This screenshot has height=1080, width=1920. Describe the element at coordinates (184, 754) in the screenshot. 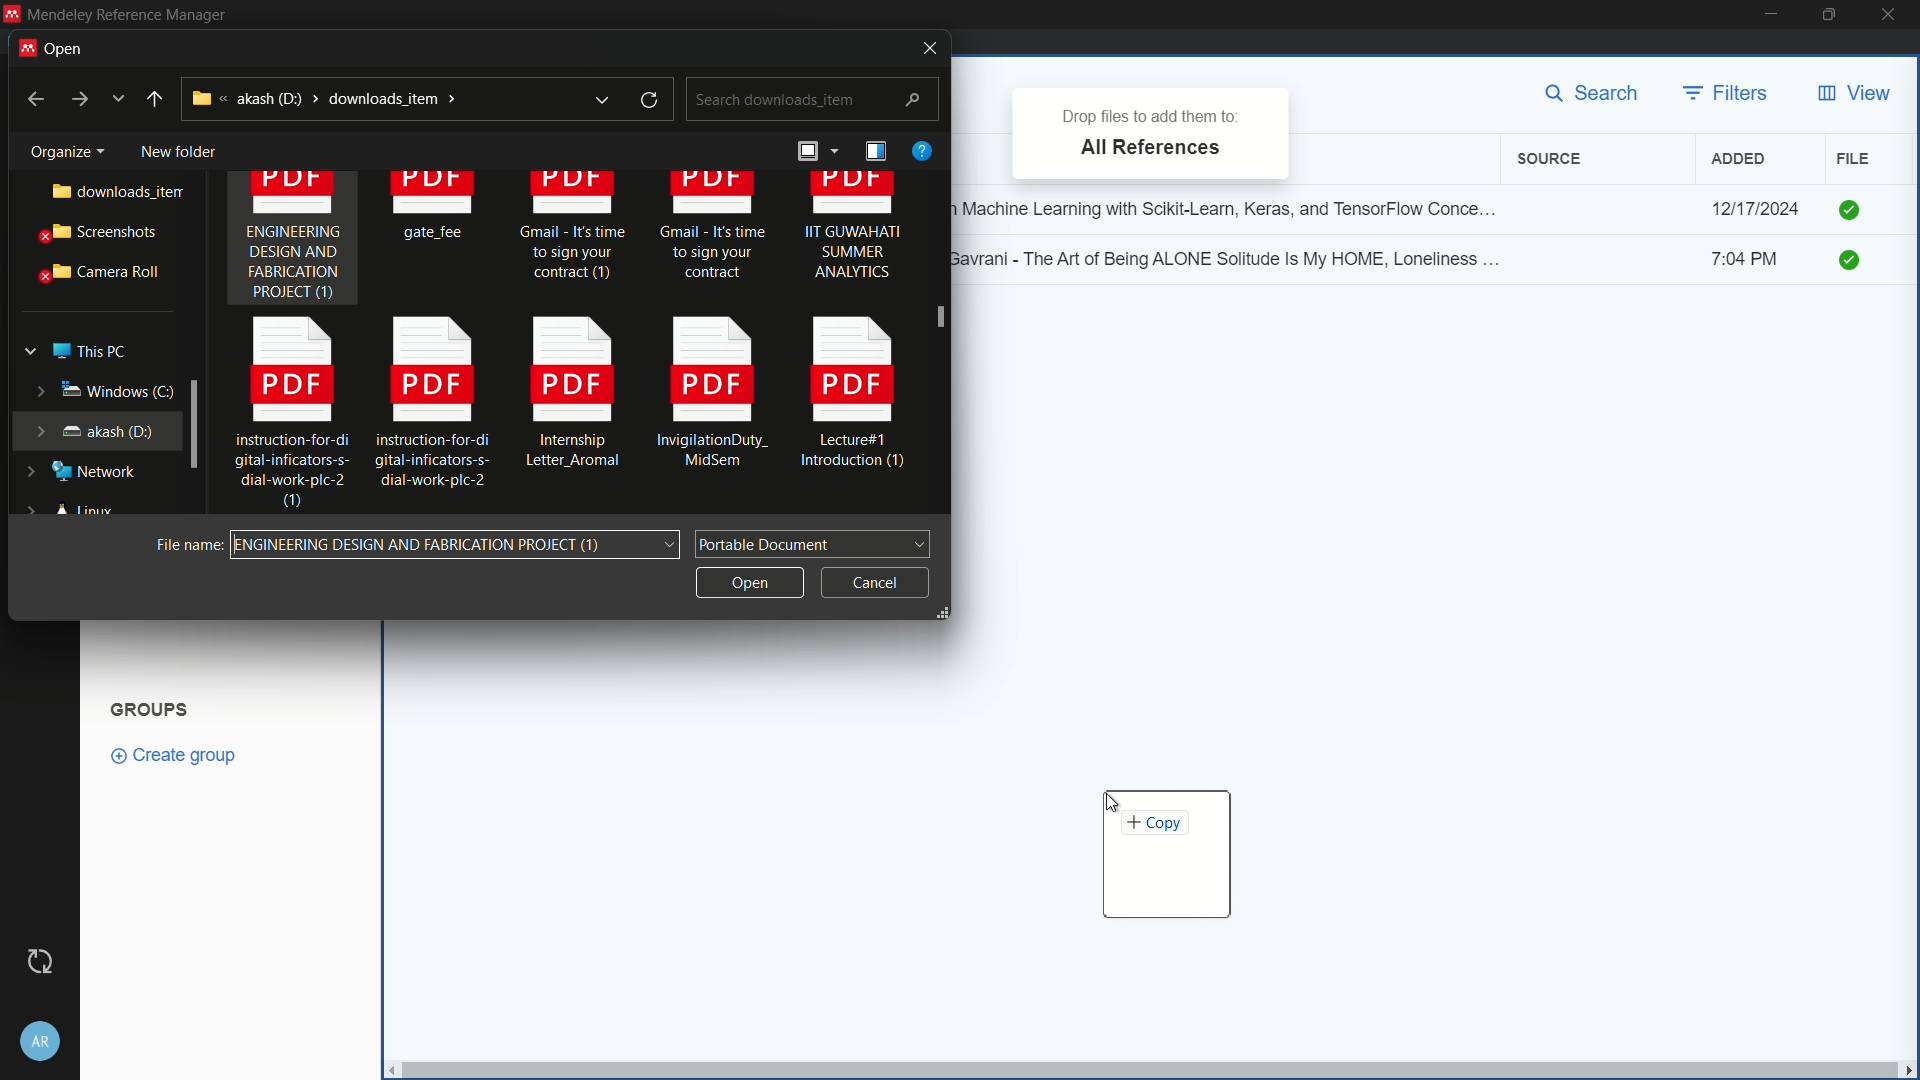

I see `create group` at that location.